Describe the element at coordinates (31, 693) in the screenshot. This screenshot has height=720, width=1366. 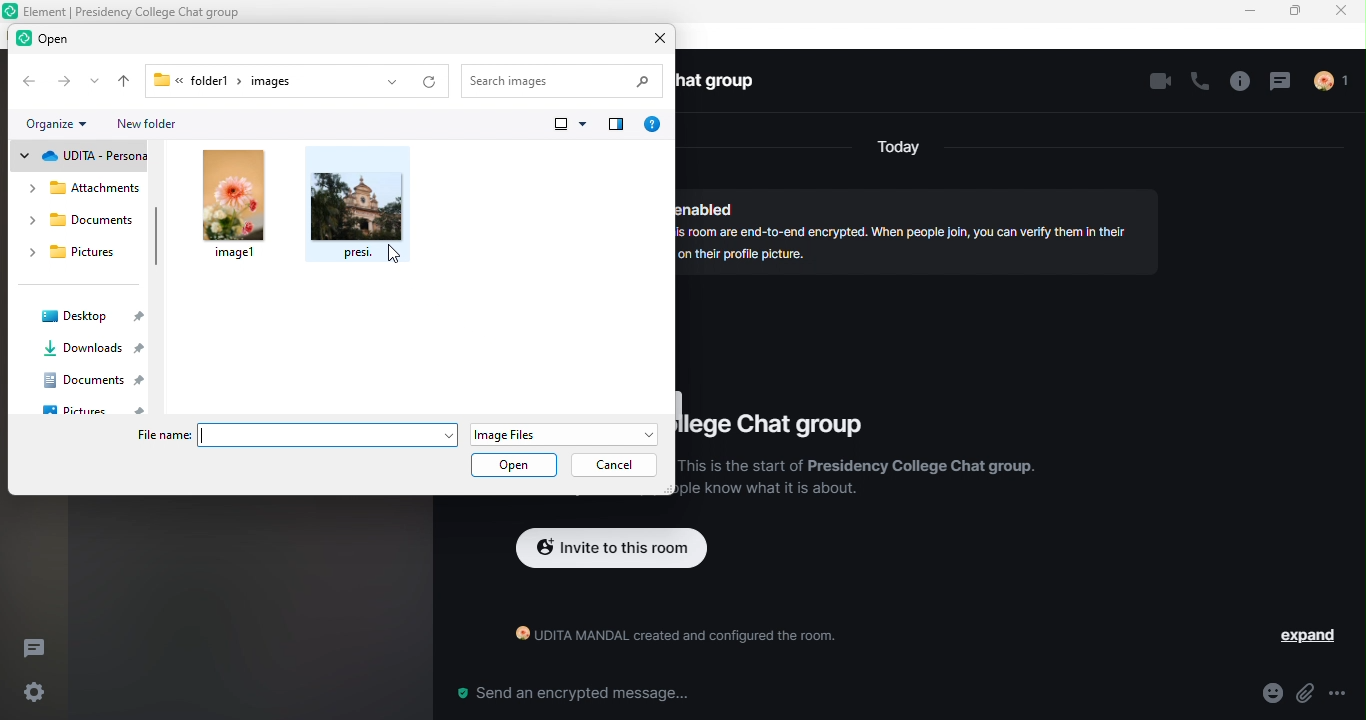
I see `settings` at that location.